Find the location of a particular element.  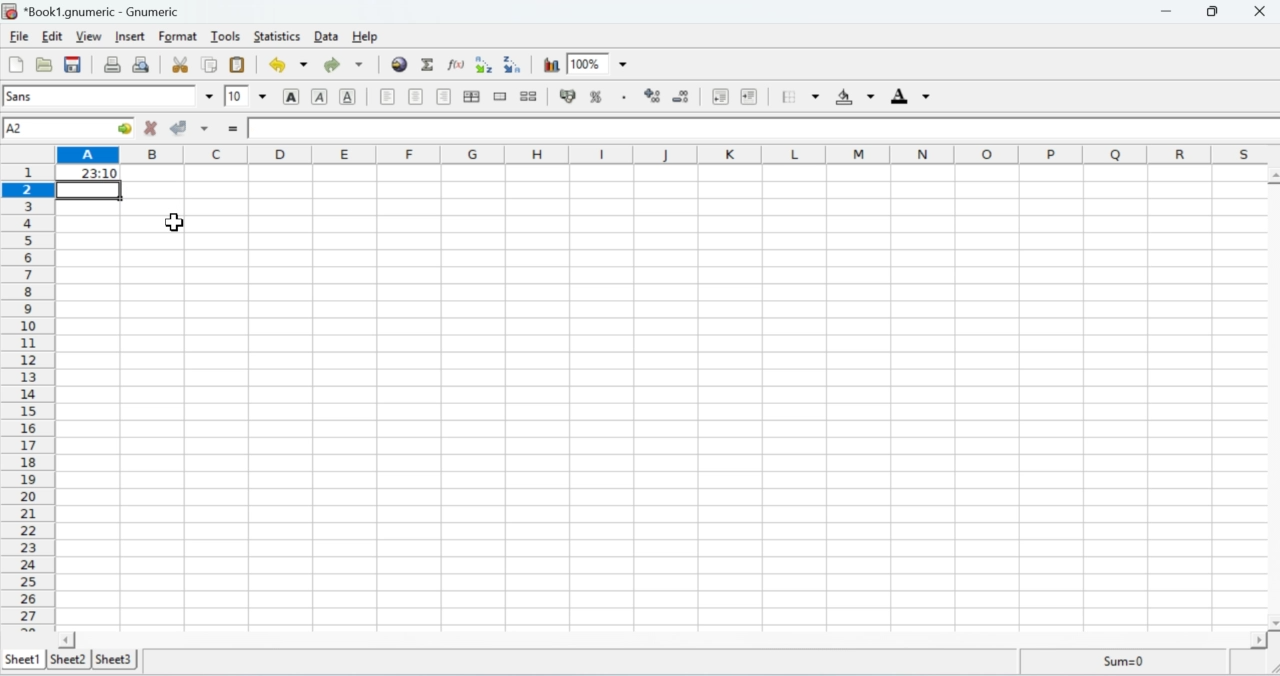

File is located at coordinates (19, 36).